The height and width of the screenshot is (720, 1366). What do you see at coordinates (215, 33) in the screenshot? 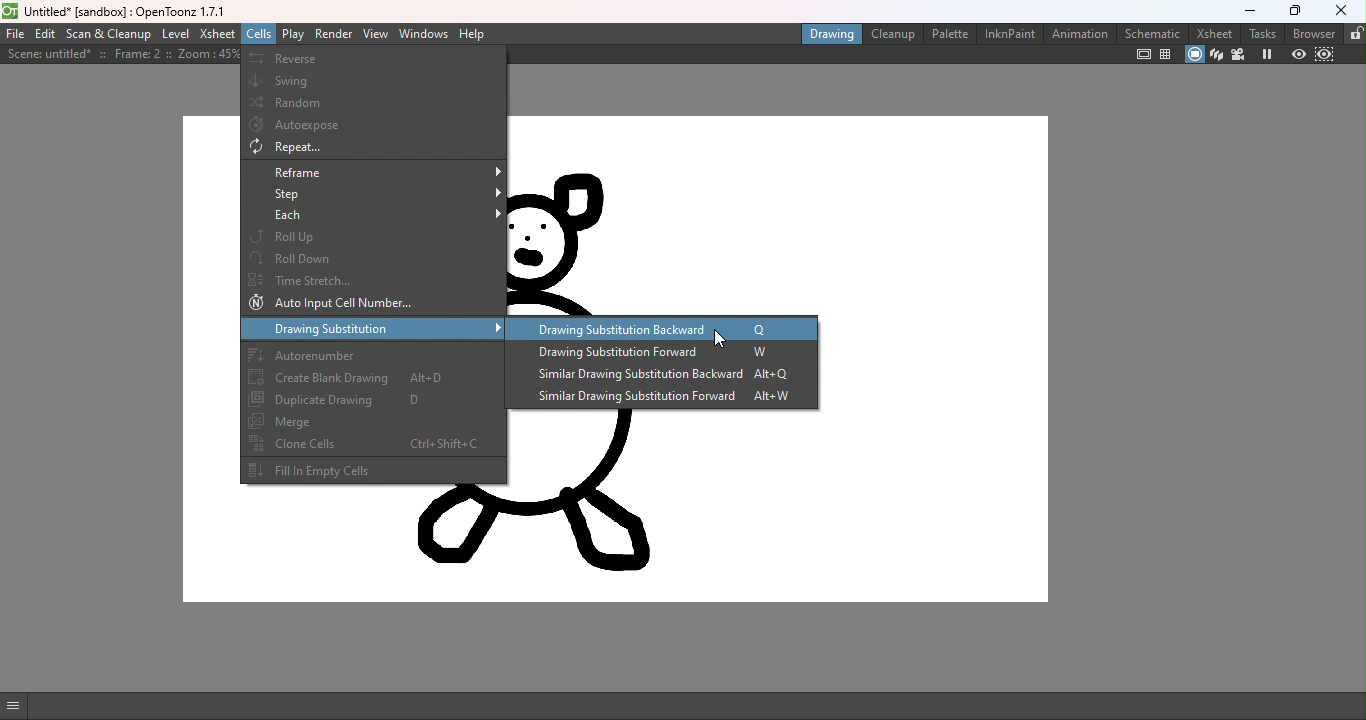
I see `XSheet` at bounding box center [215, 33].